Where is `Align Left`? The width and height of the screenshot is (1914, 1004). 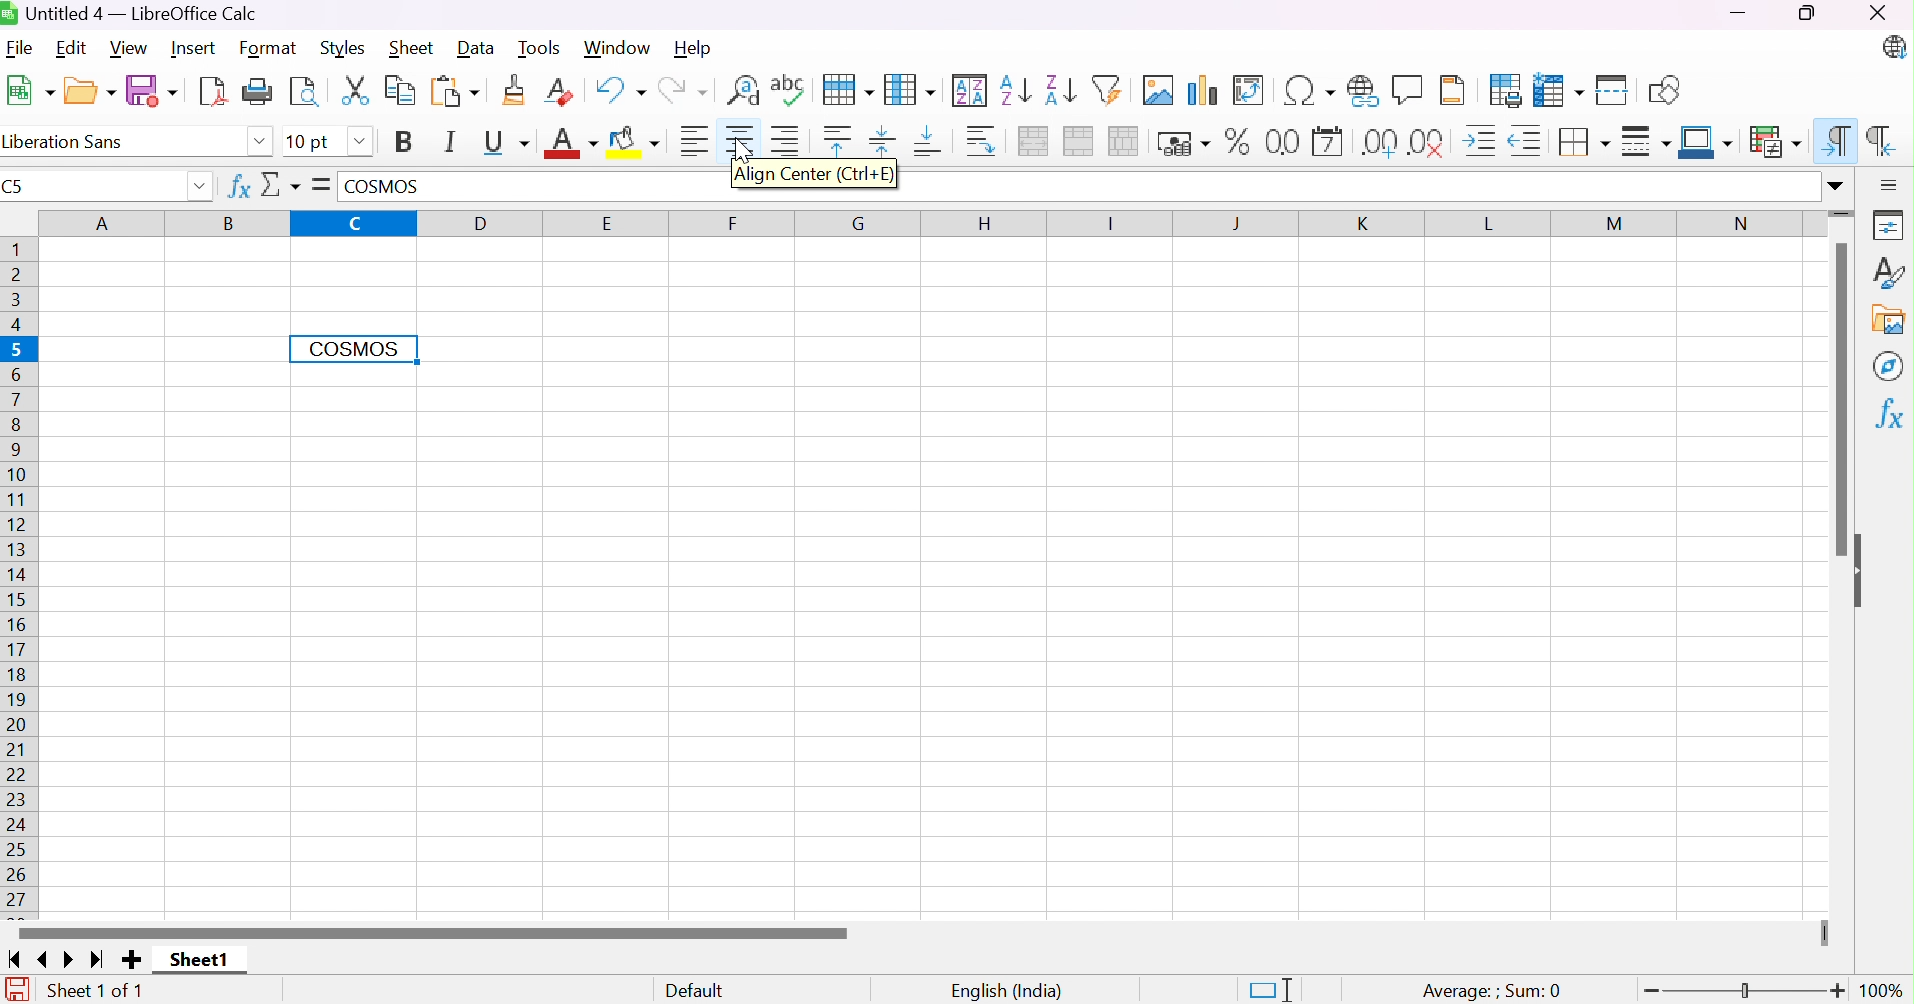 Align Left is located at coordinates (696, 142).